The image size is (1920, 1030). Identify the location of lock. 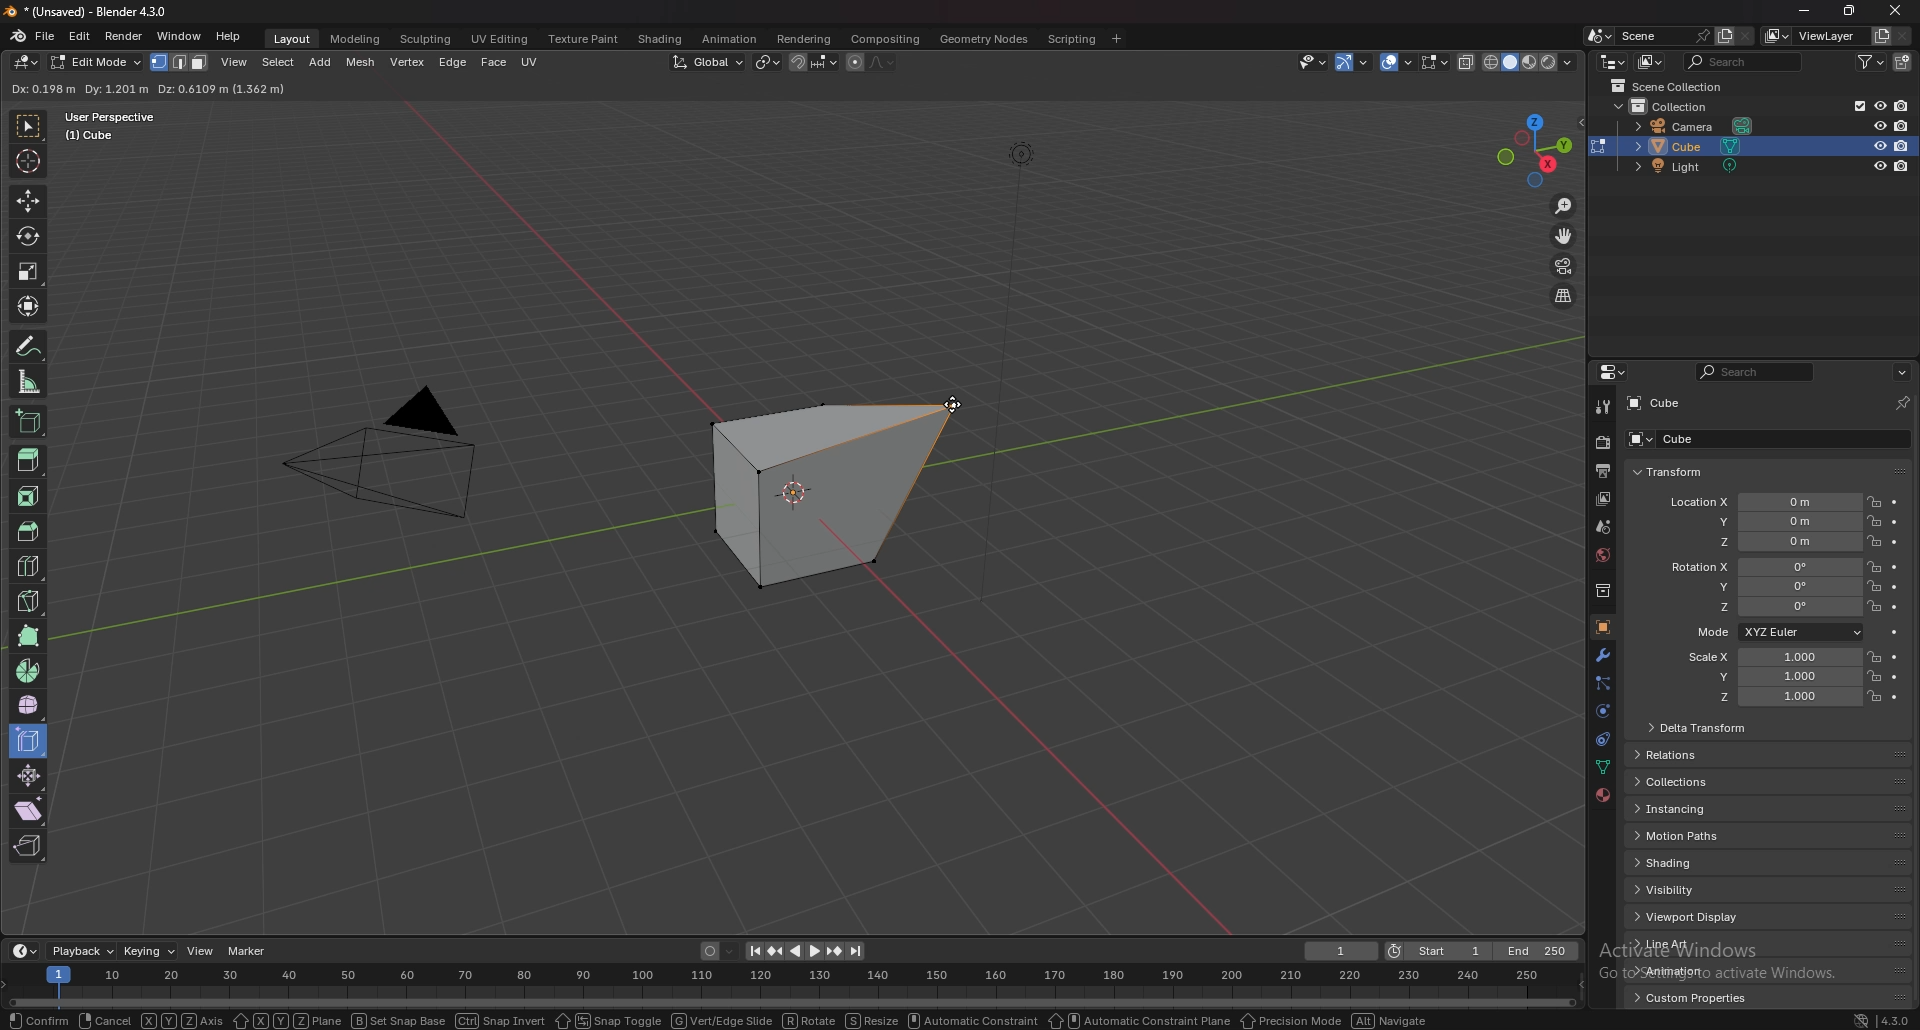
(1873, 606).